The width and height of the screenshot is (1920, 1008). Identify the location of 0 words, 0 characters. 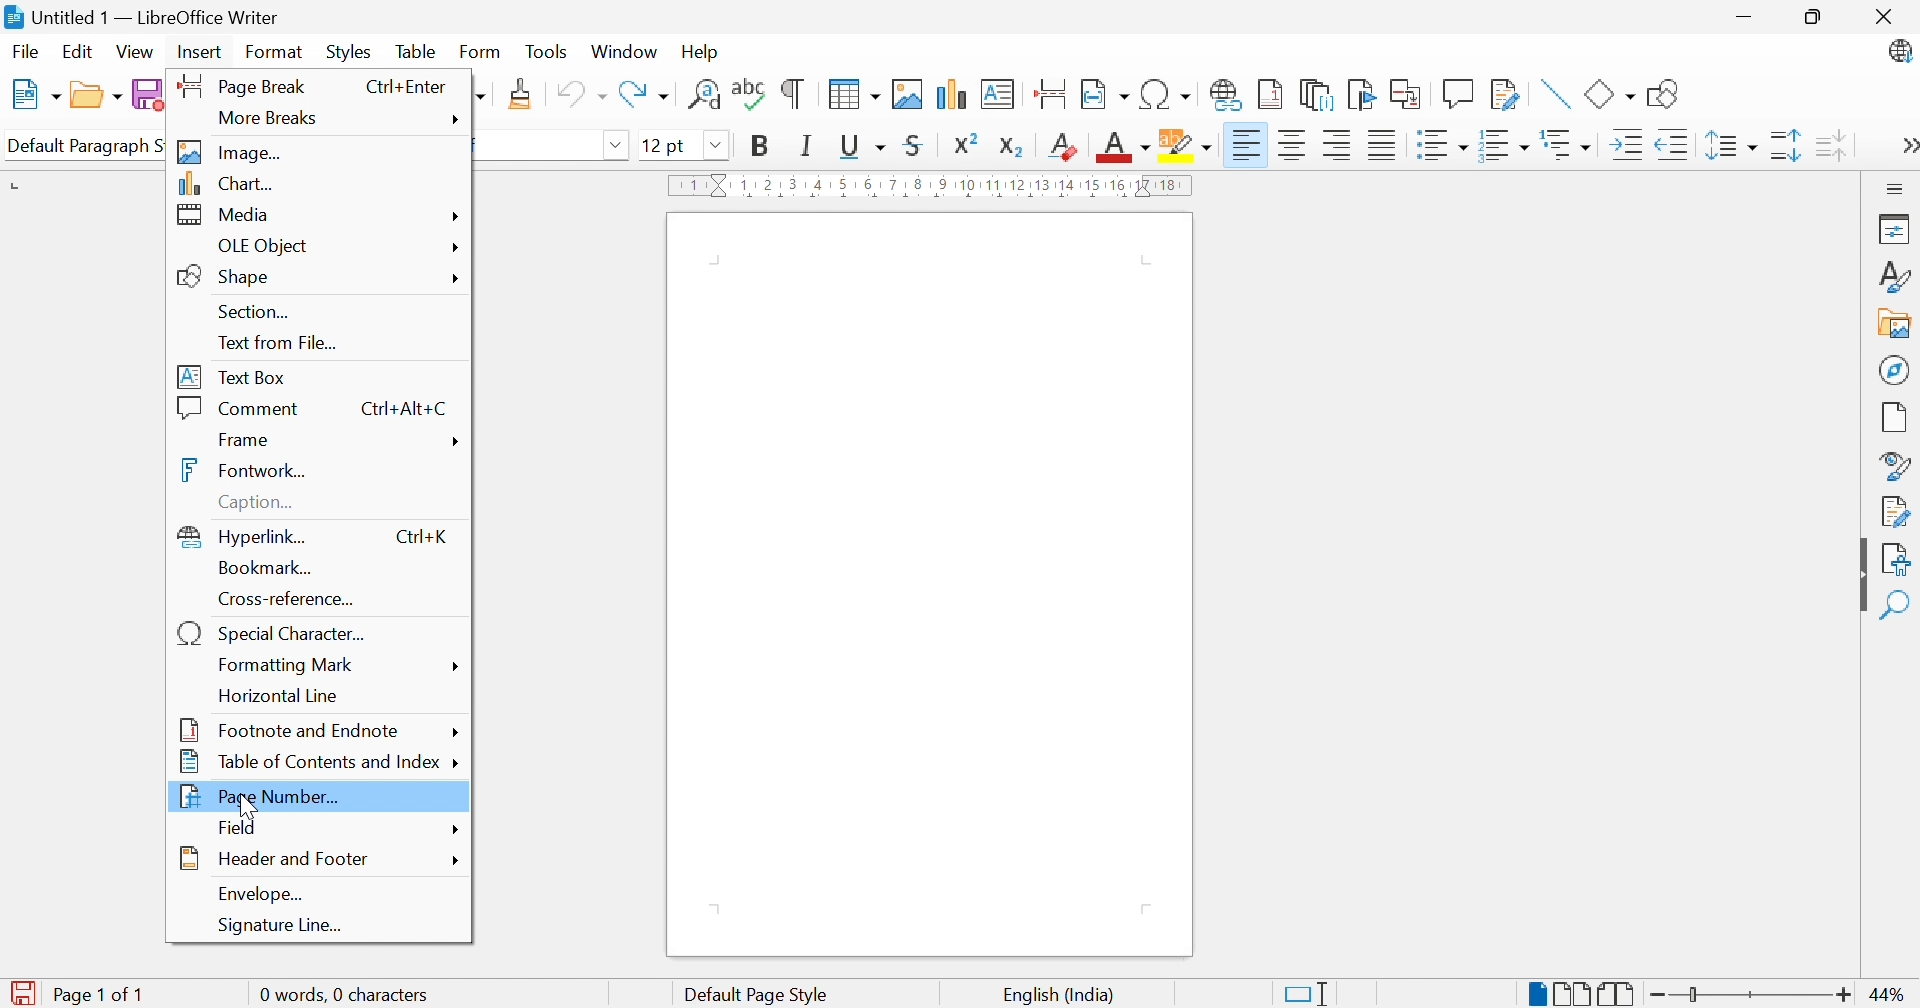
(356, 994).